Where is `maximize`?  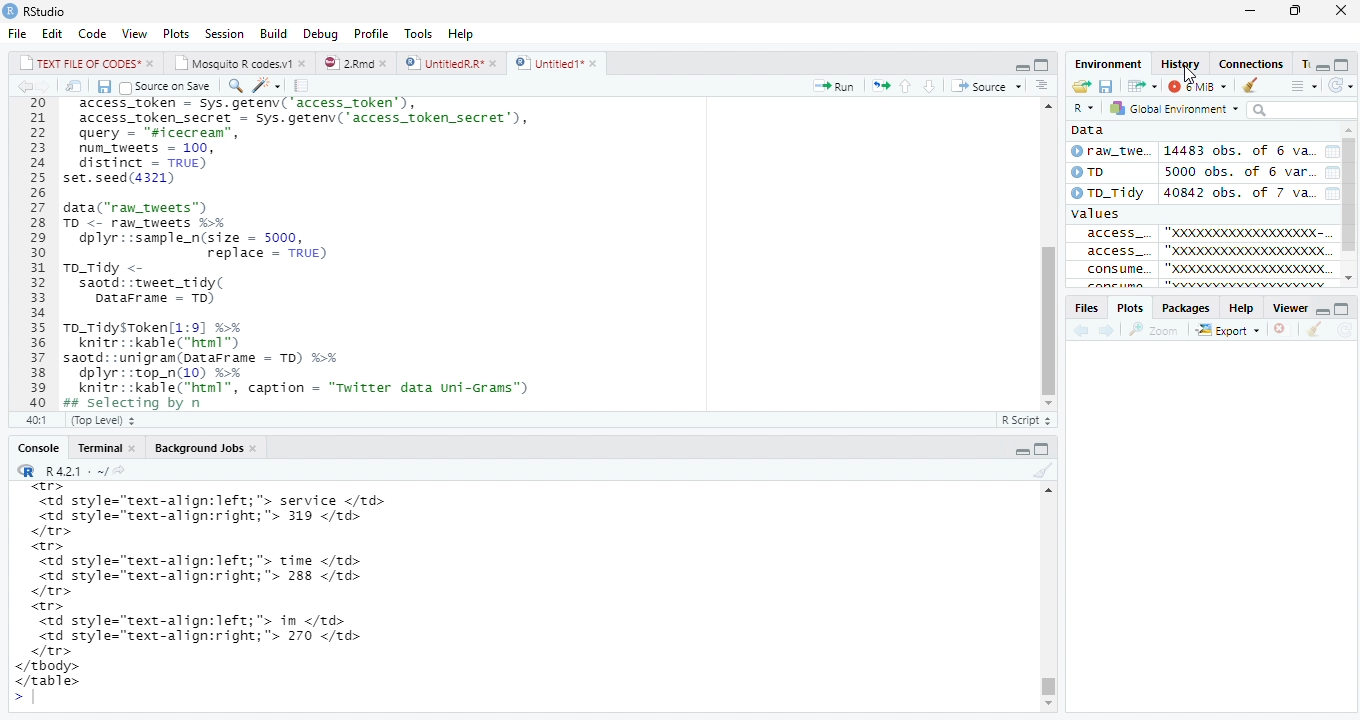 maximize is located at coordinates (1301, 9).